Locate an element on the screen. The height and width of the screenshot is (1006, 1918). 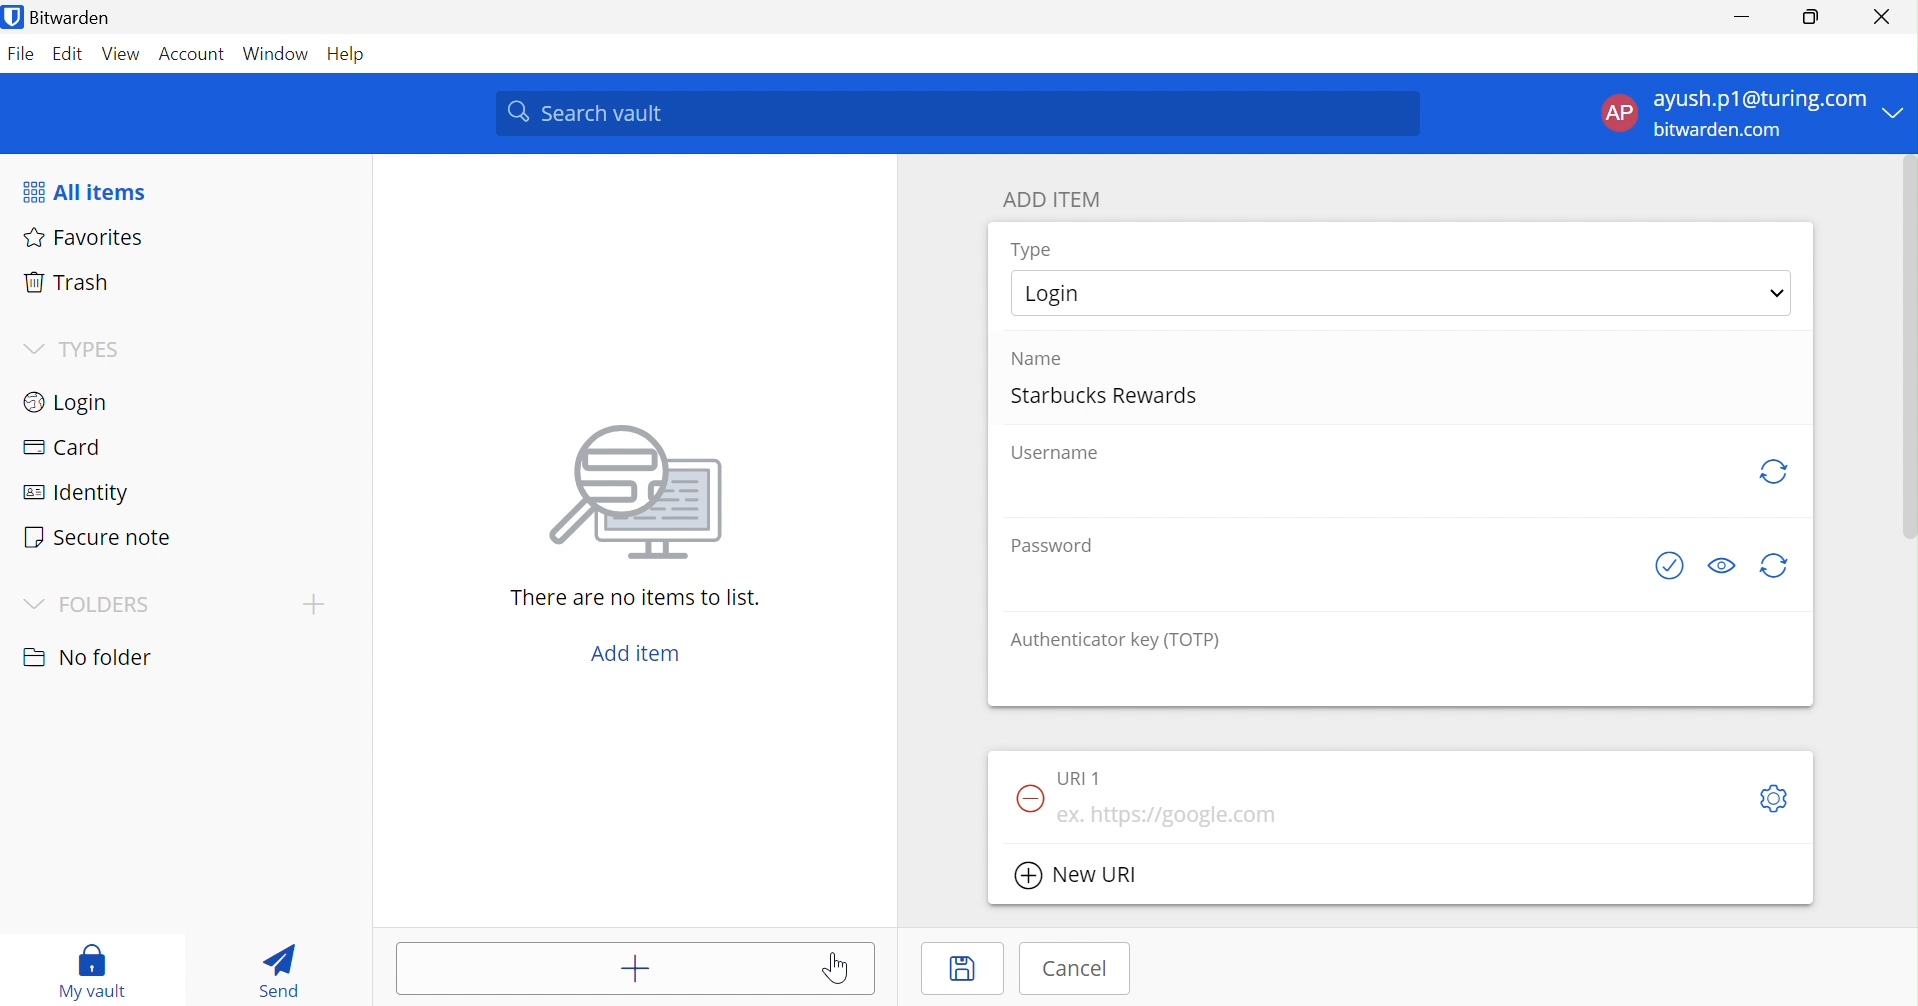
Cursor is located at coordinates (835, 966).